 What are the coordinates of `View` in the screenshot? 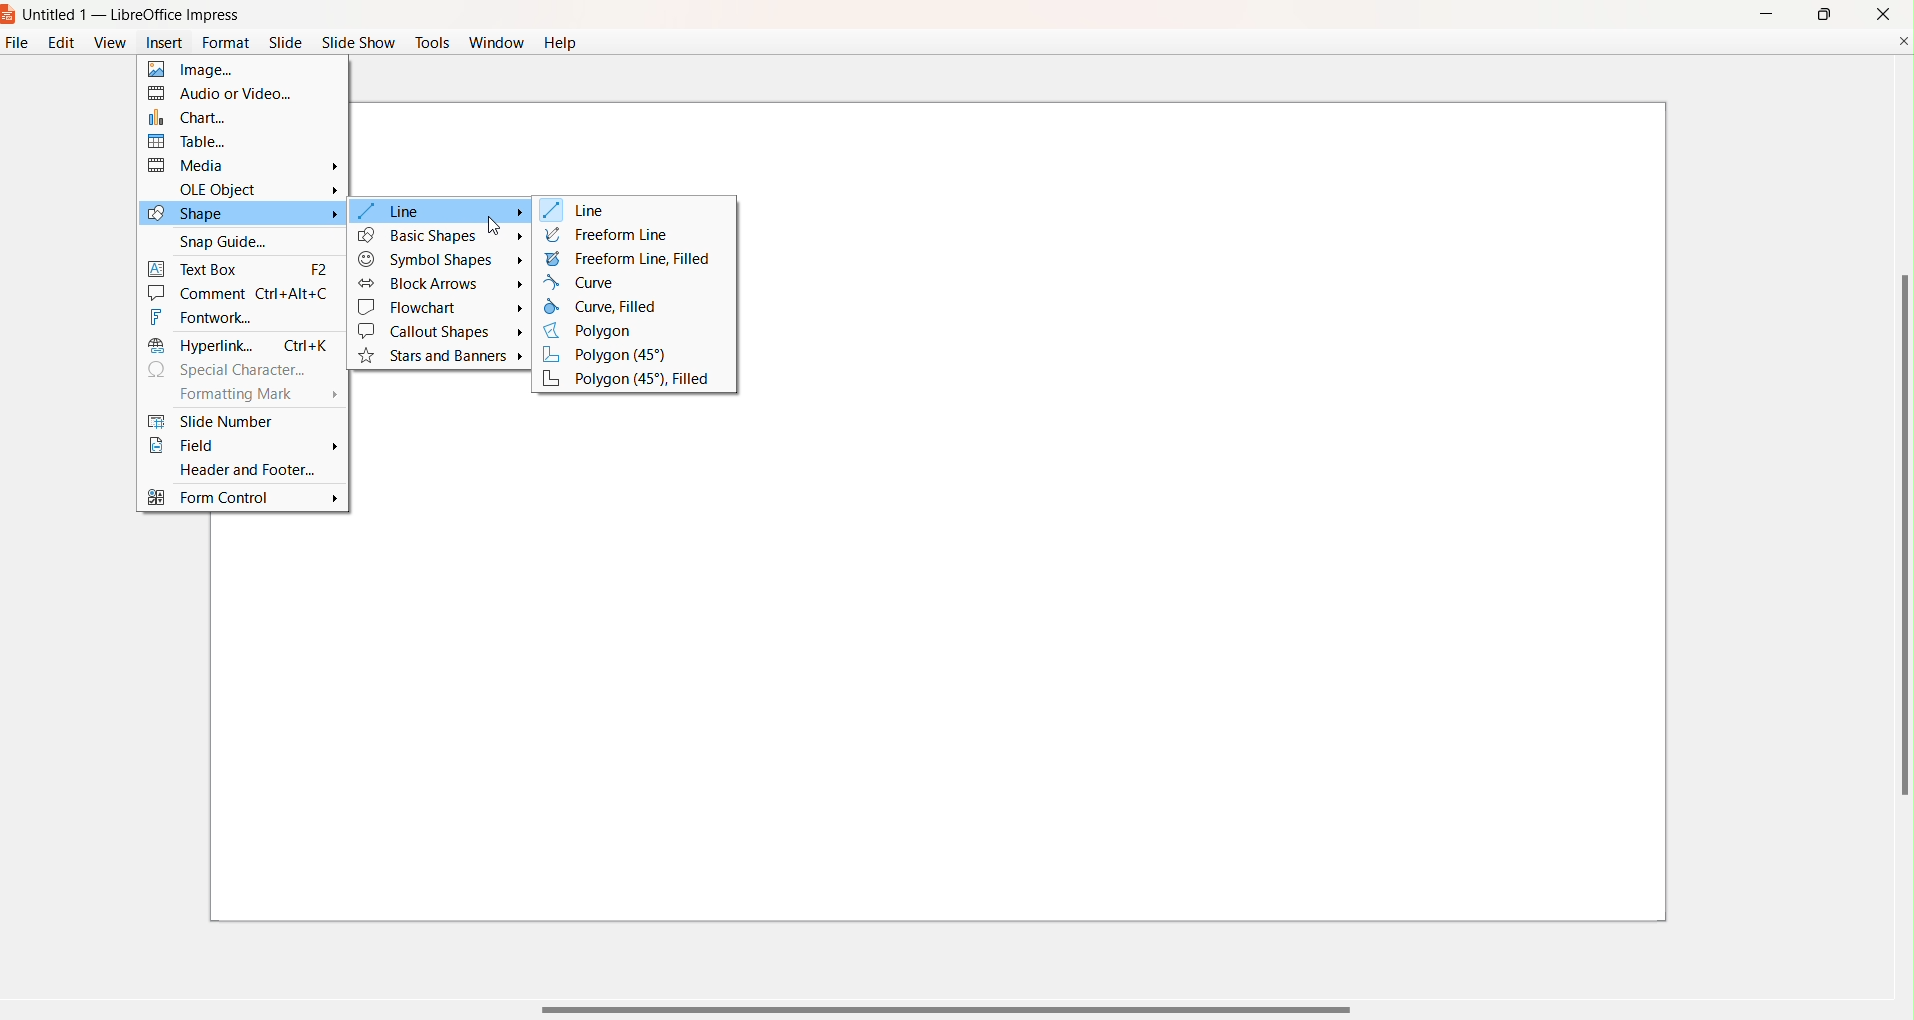 It's located at (109, 42).